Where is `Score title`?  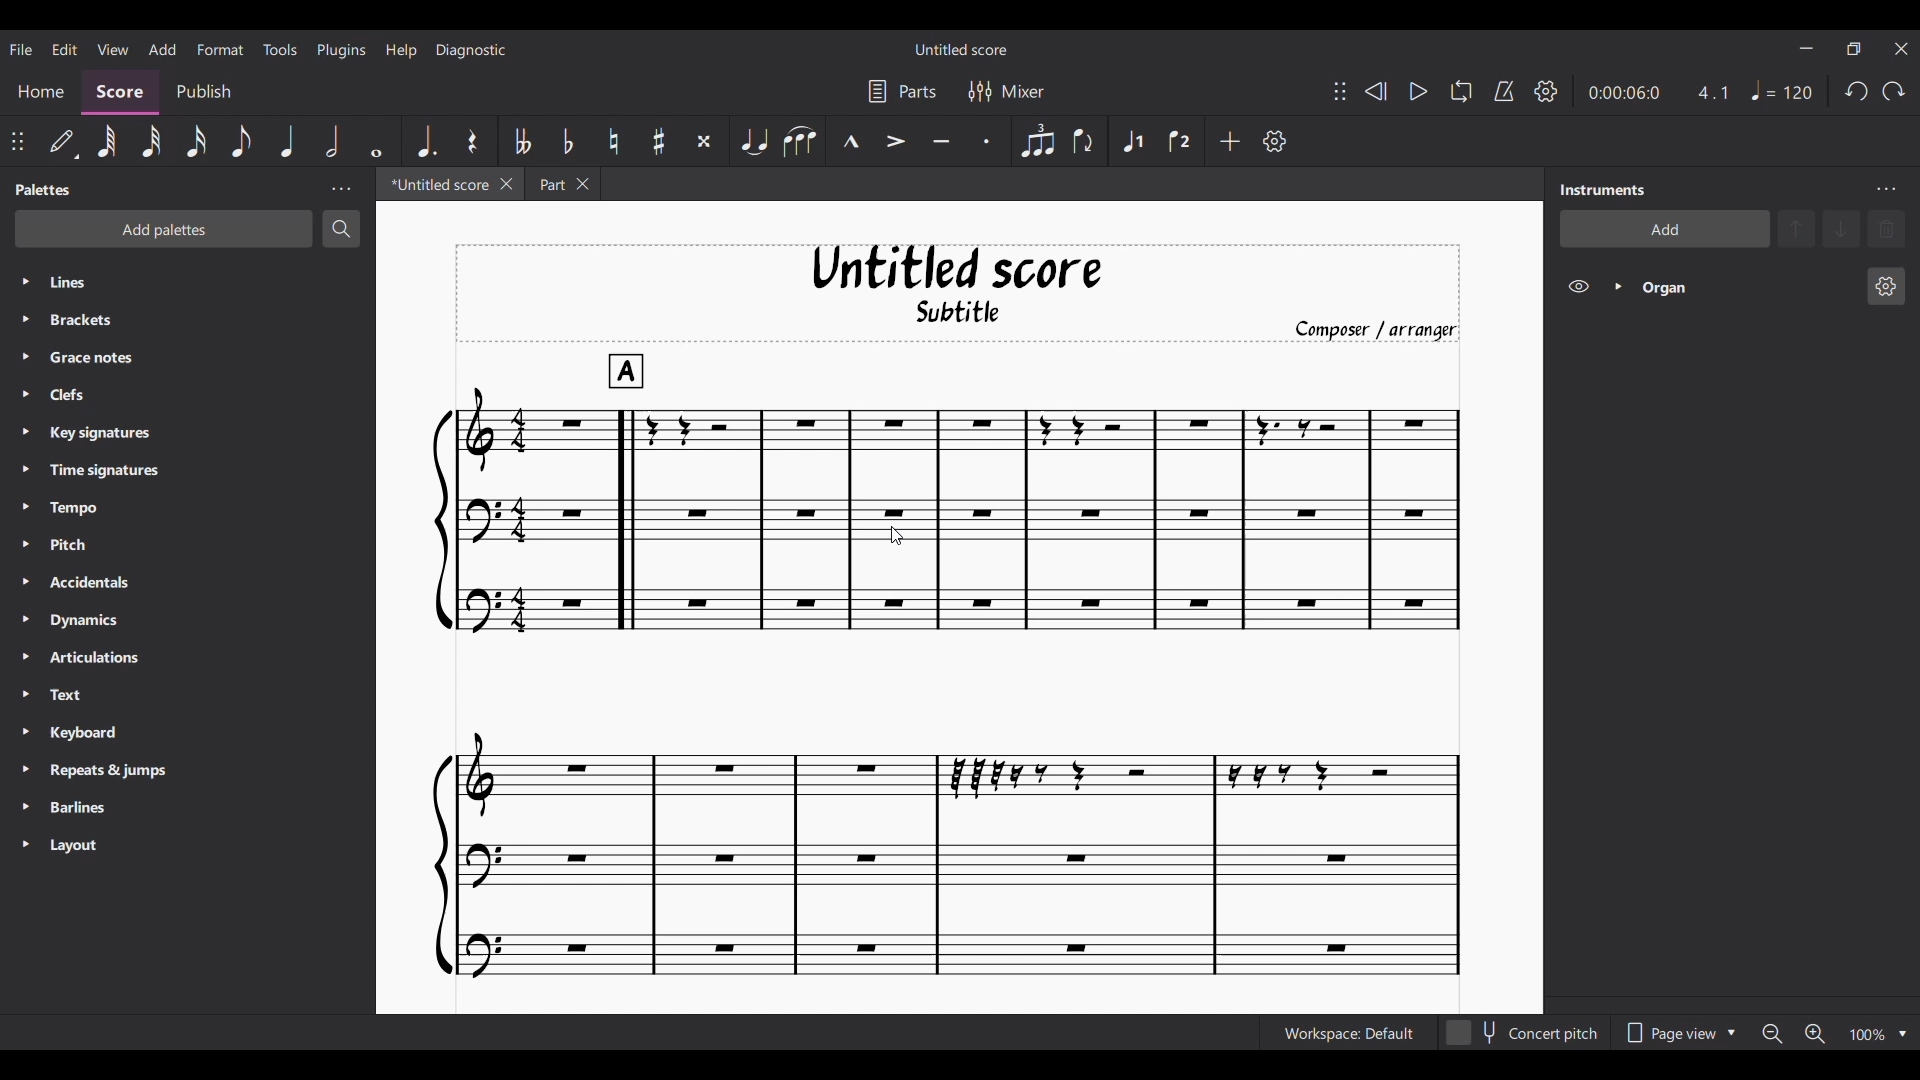 Score title is located at coordinates (962, 49).